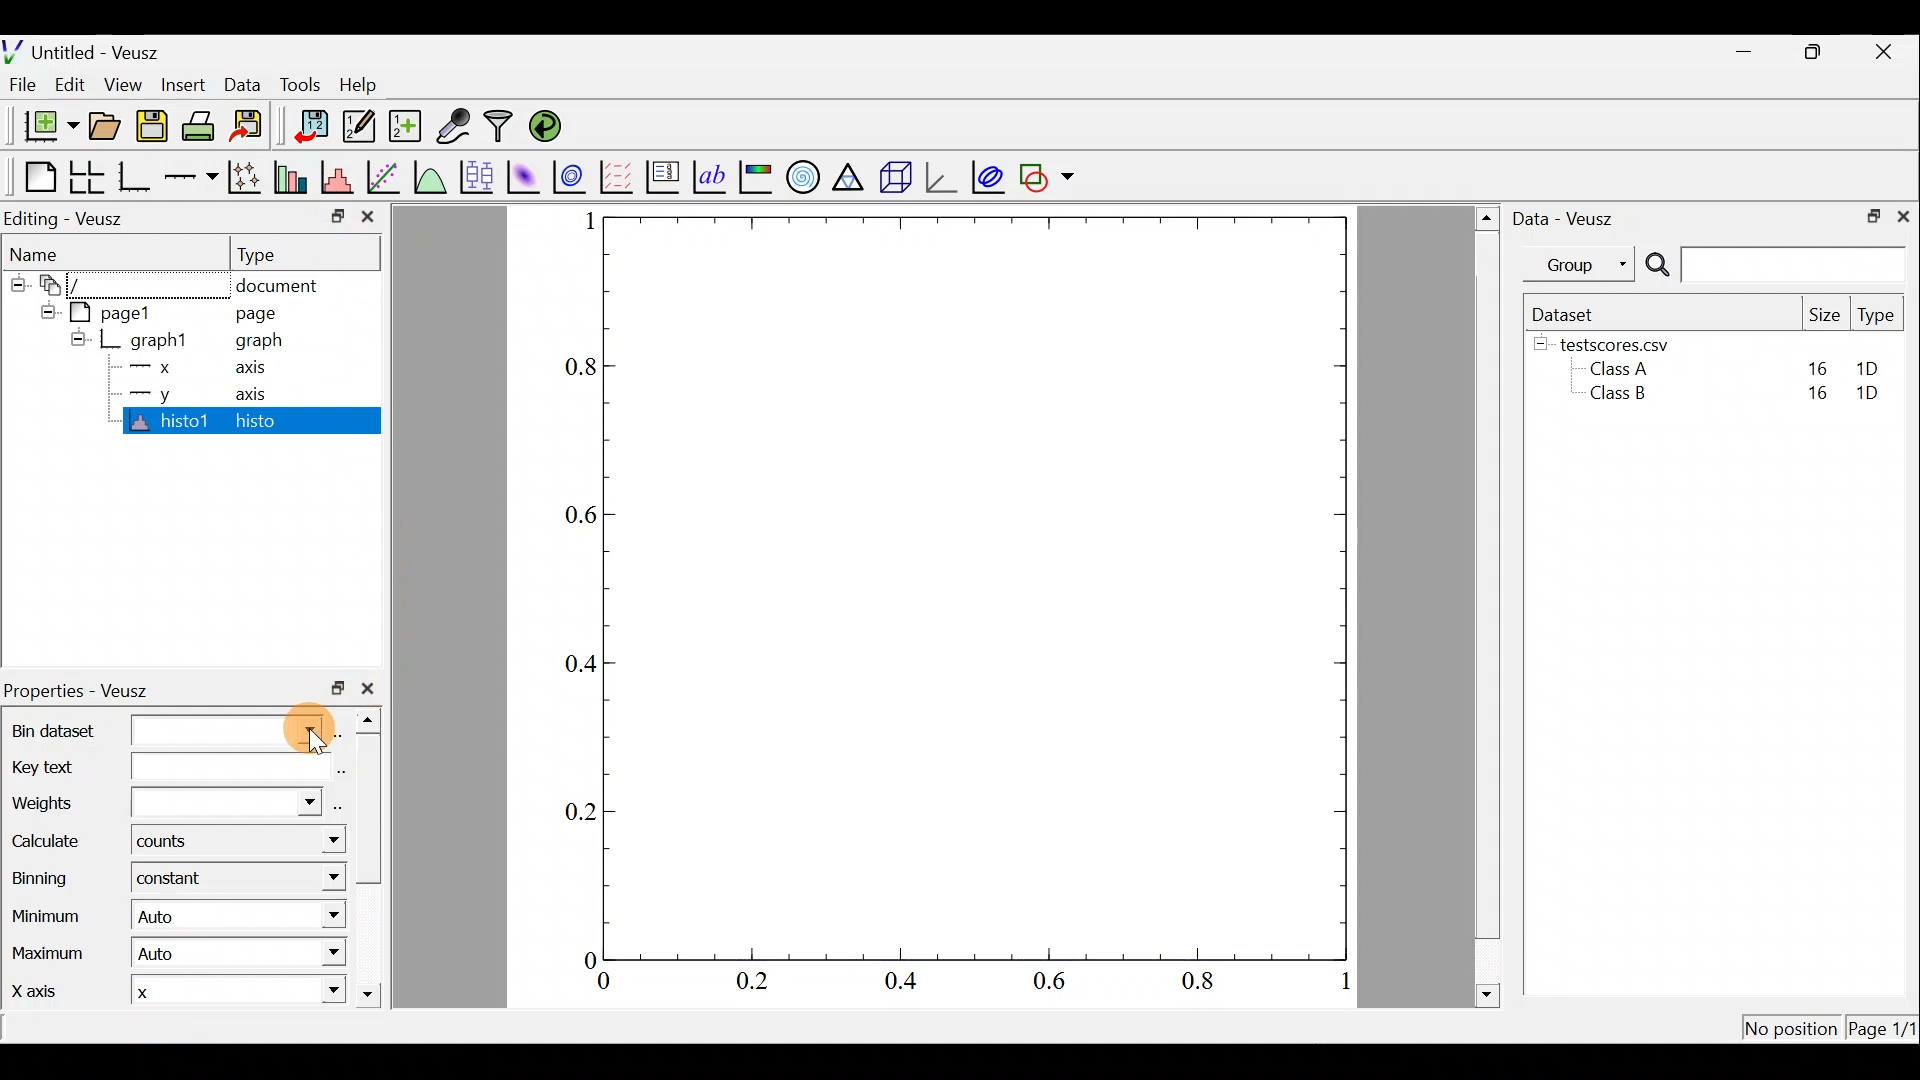  Describe the element at coordinates (1483, 607) in the screenshot. I see `scroll bar` at that location.